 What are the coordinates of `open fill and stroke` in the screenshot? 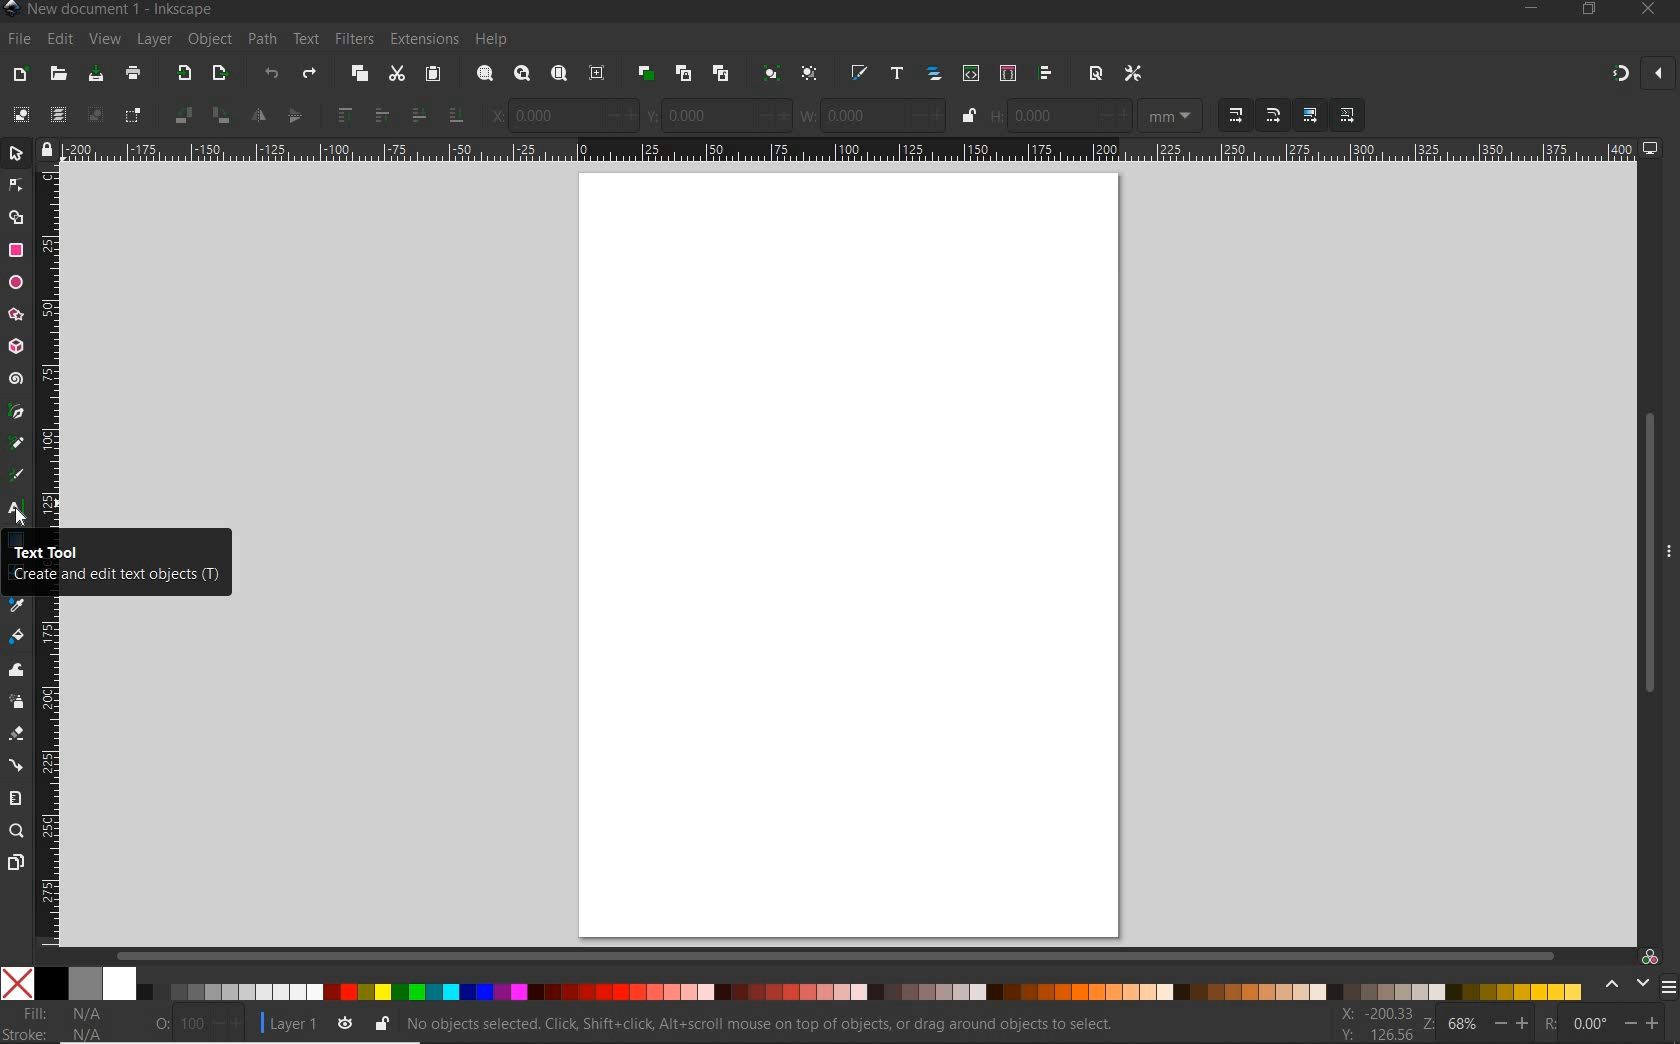 It's located at (857, 73).